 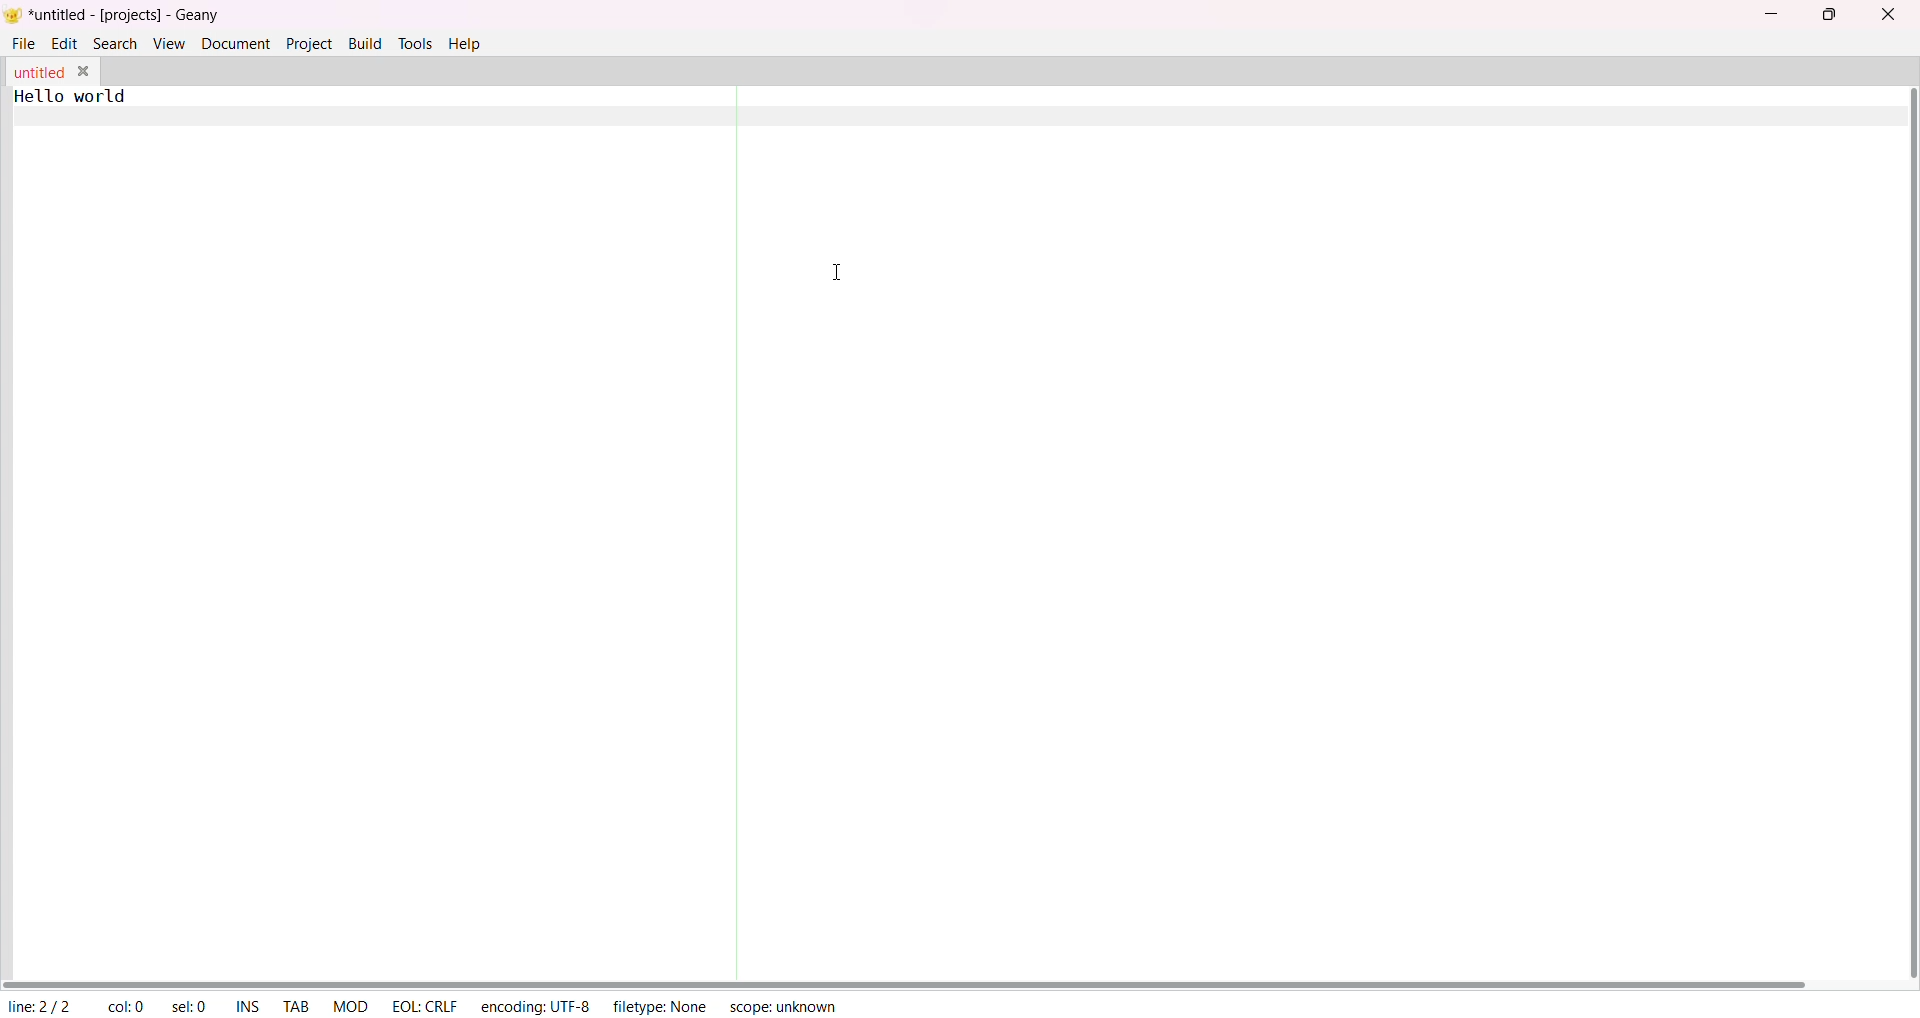 What do you see at coordinates (13, 17) in the screenshot?
I see `logo` at bounding box center [13, 17].